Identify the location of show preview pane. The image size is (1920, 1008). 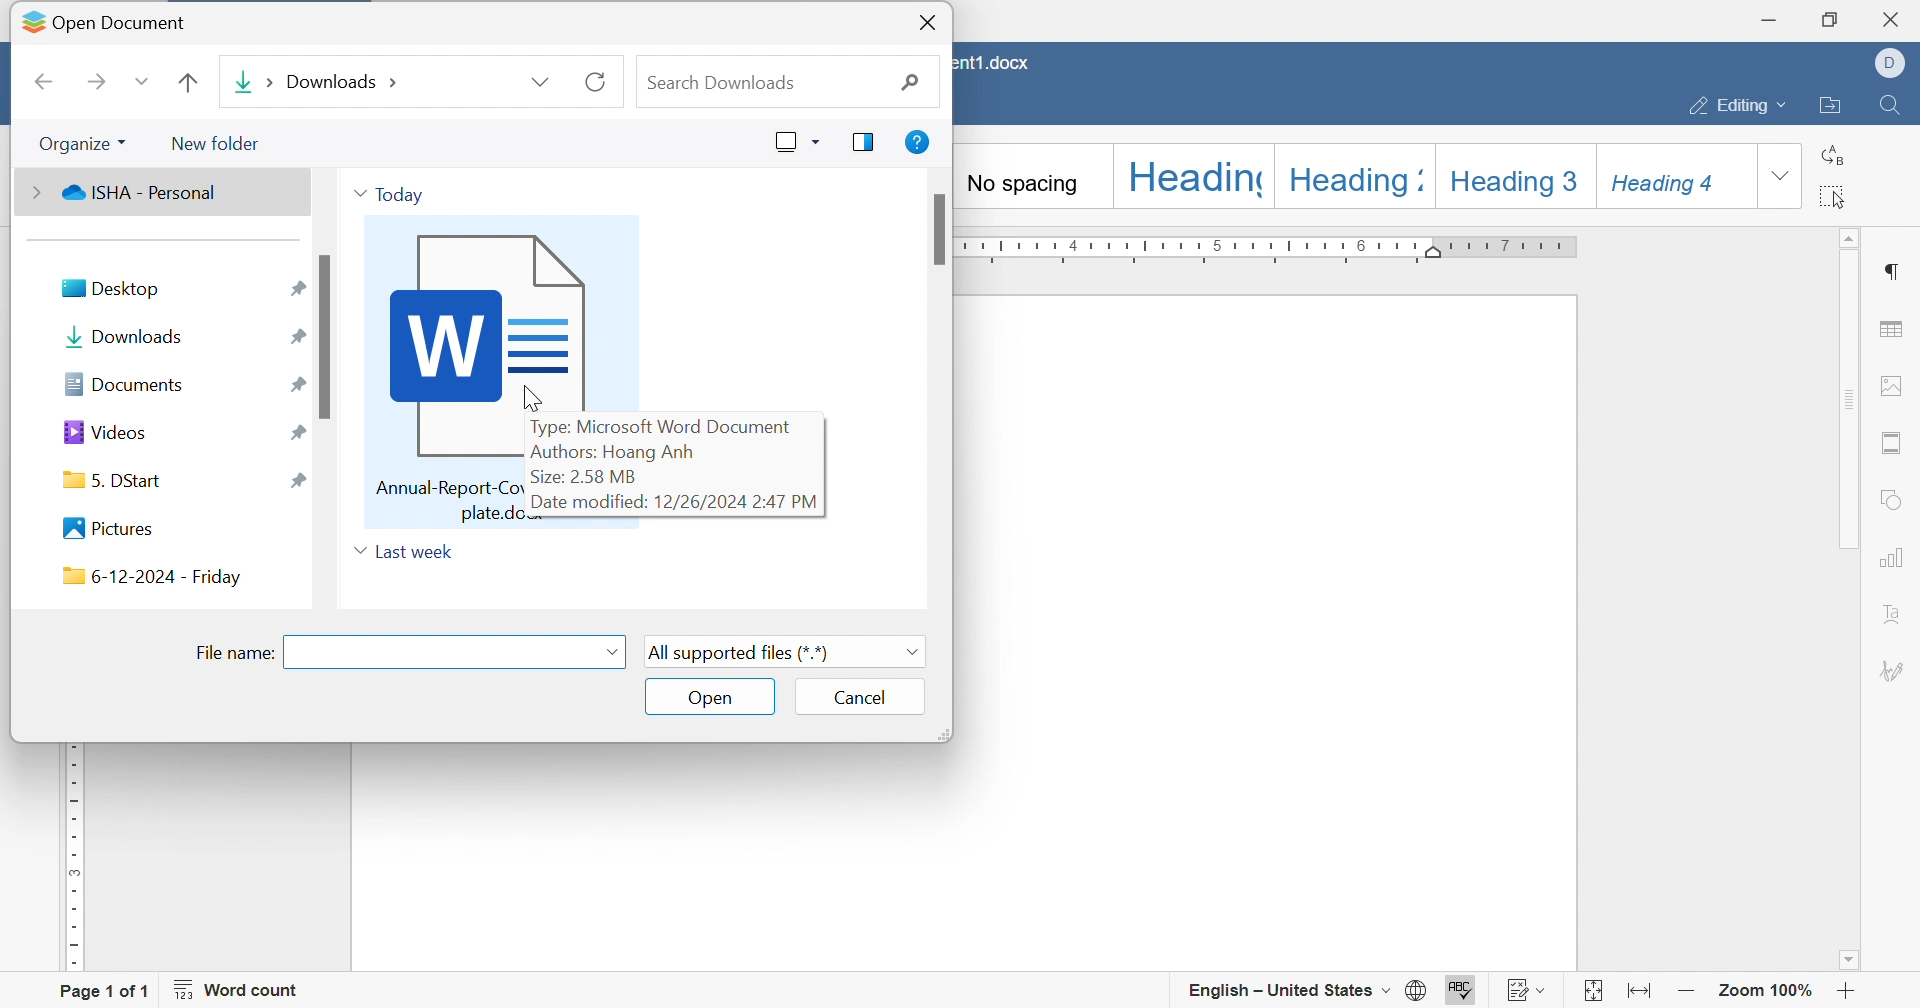
(865, 143).